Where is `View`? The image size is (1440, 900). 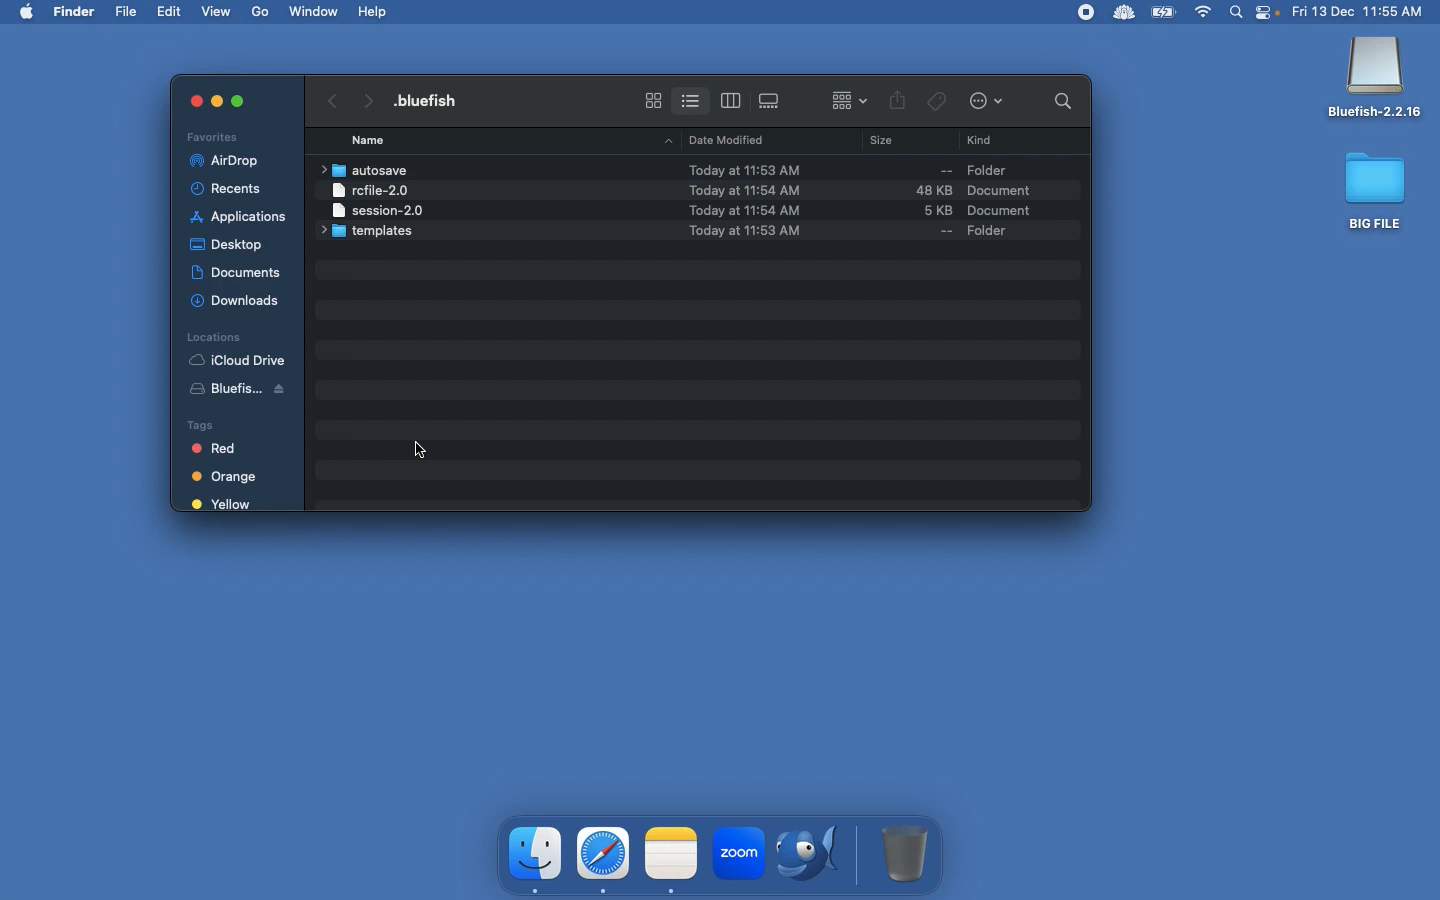 View is located at coordinates (218, 10).